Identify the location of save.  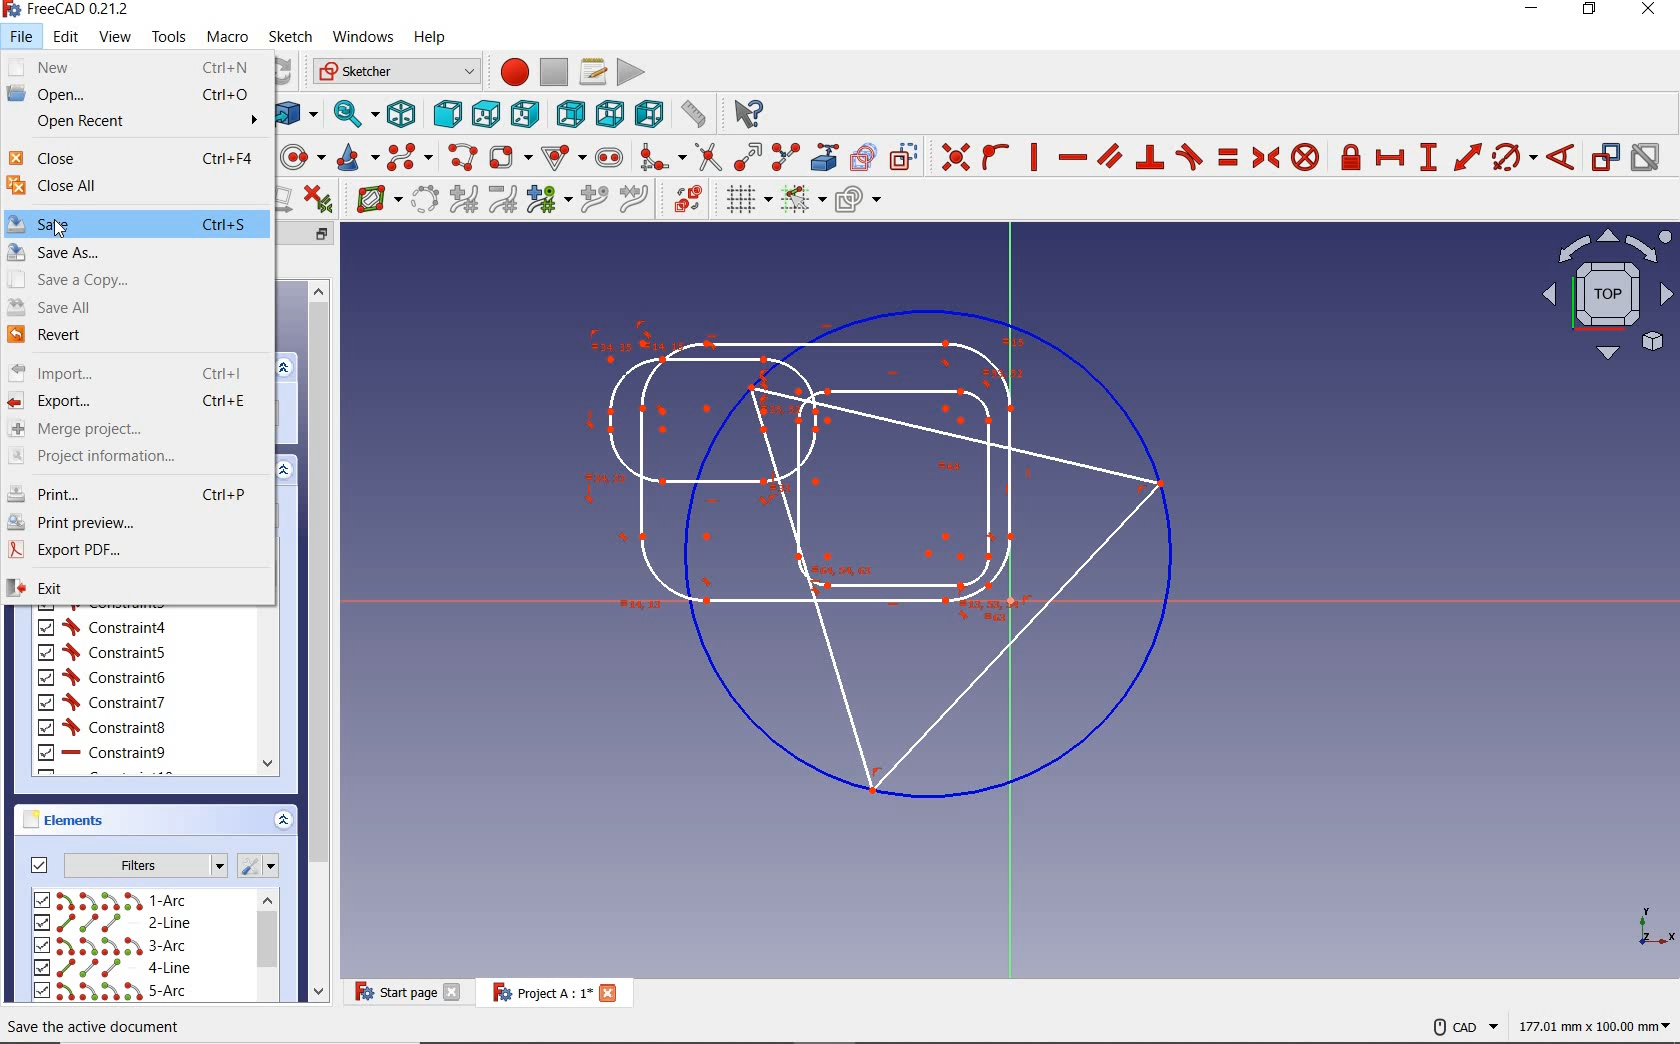
(135, 223).